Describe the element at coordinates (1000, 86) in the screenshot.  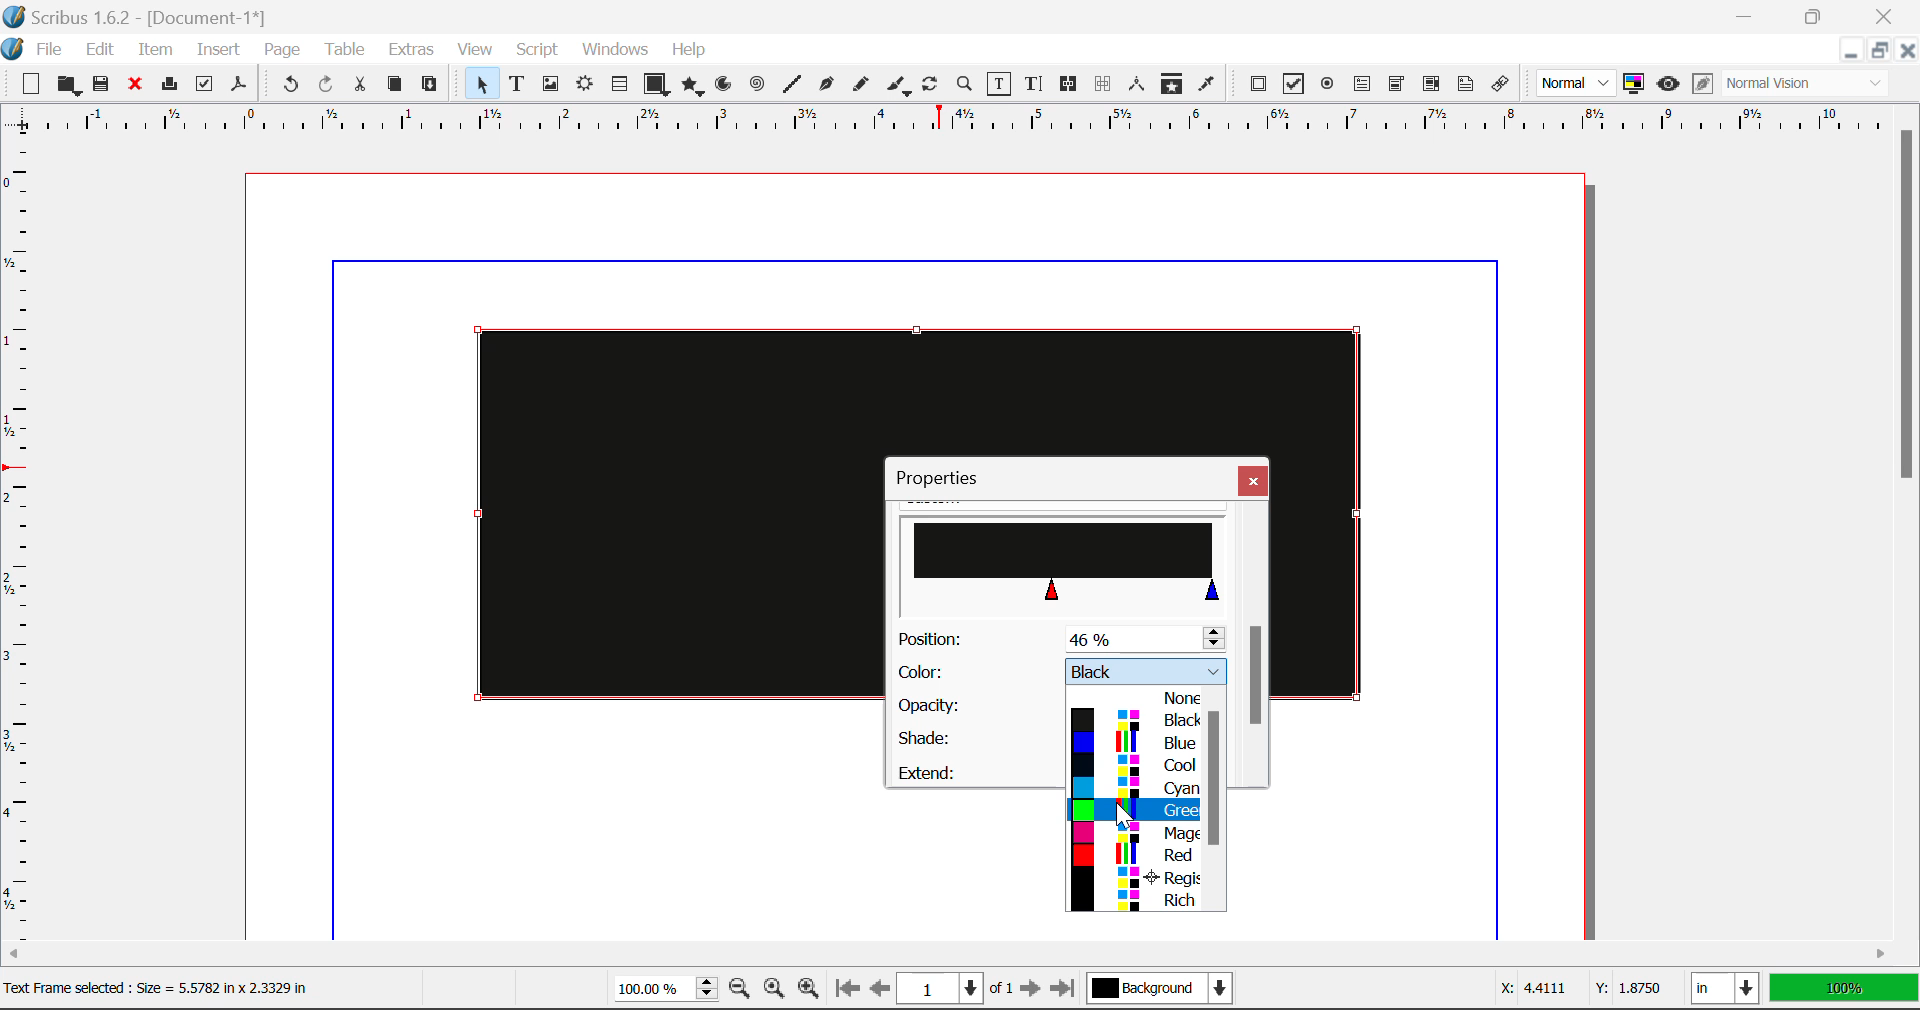
I see `Edit Contents of Frame` at that location.